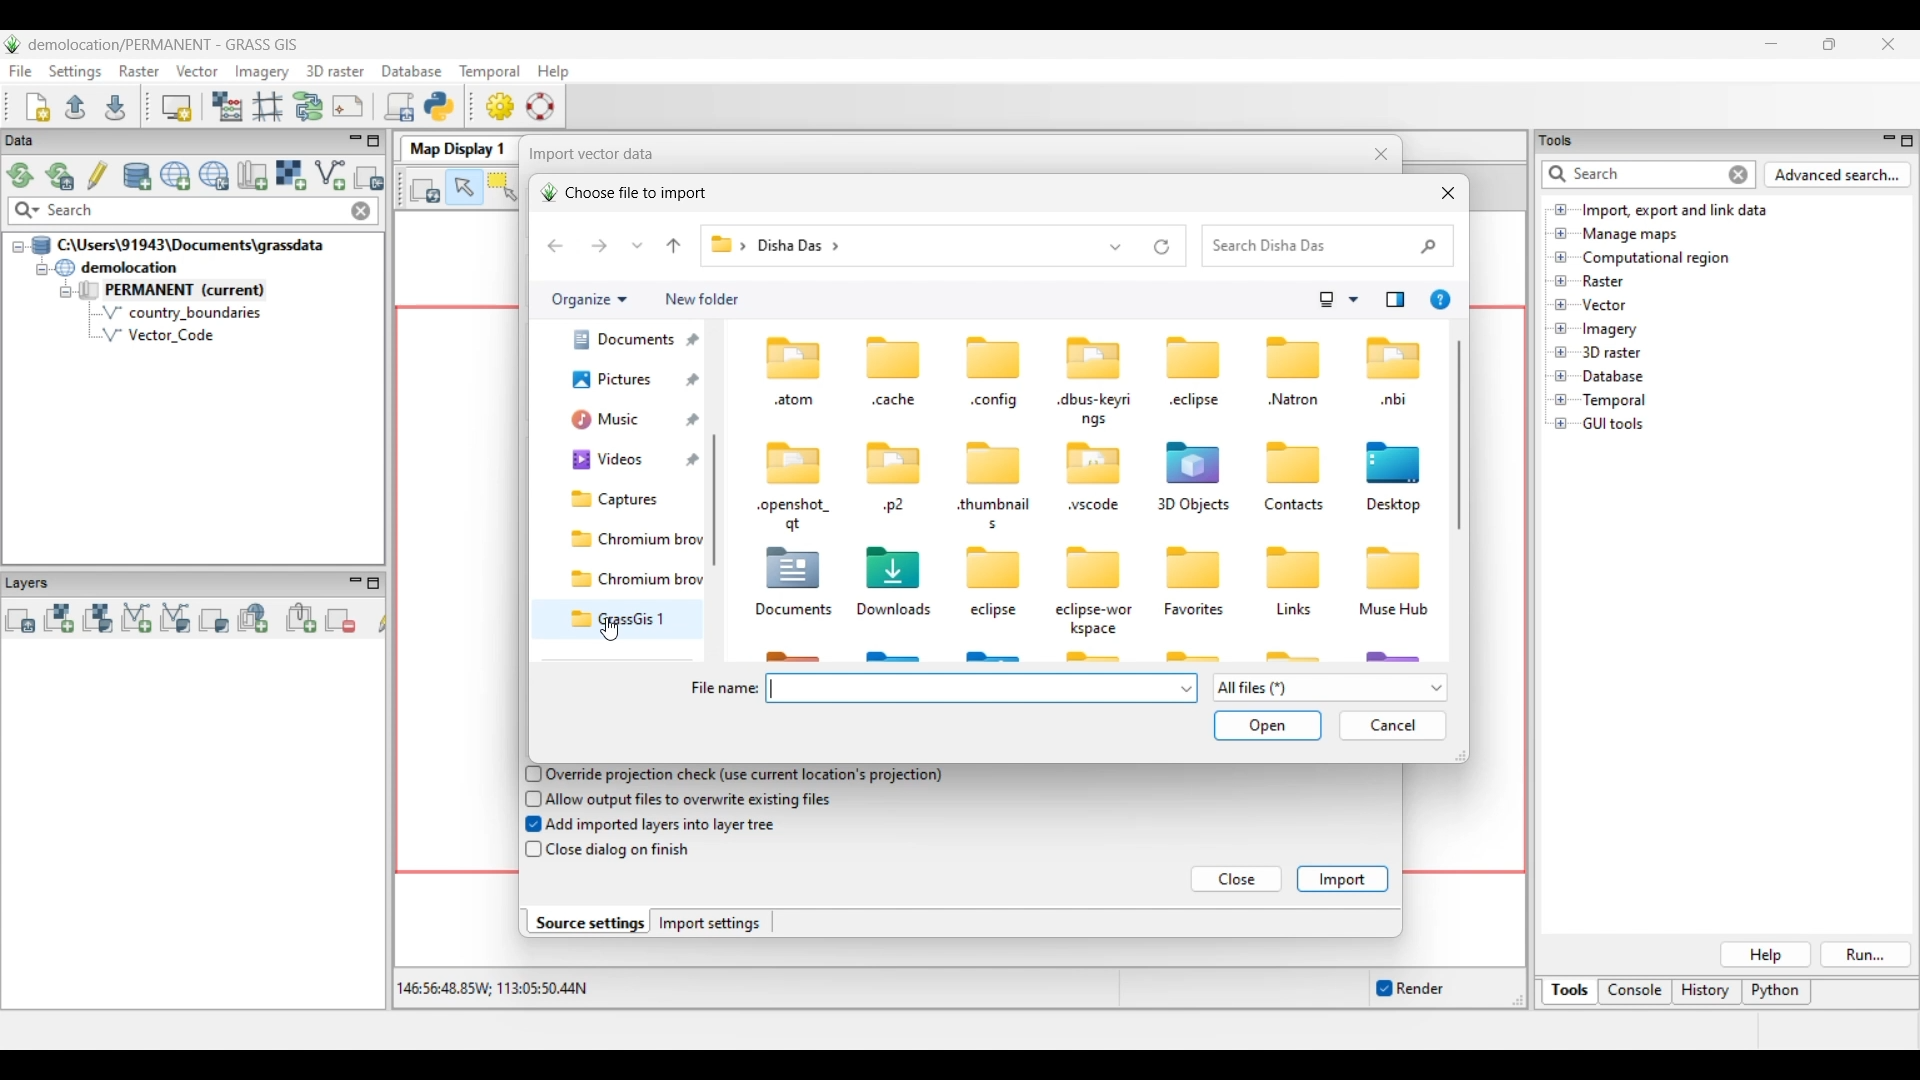 The width and height of the screenshot is (1920, 1080). What do you see at coordinates (972, 688) in the screenshot?
I see `Type in file name` at bounding box center [972, 688].